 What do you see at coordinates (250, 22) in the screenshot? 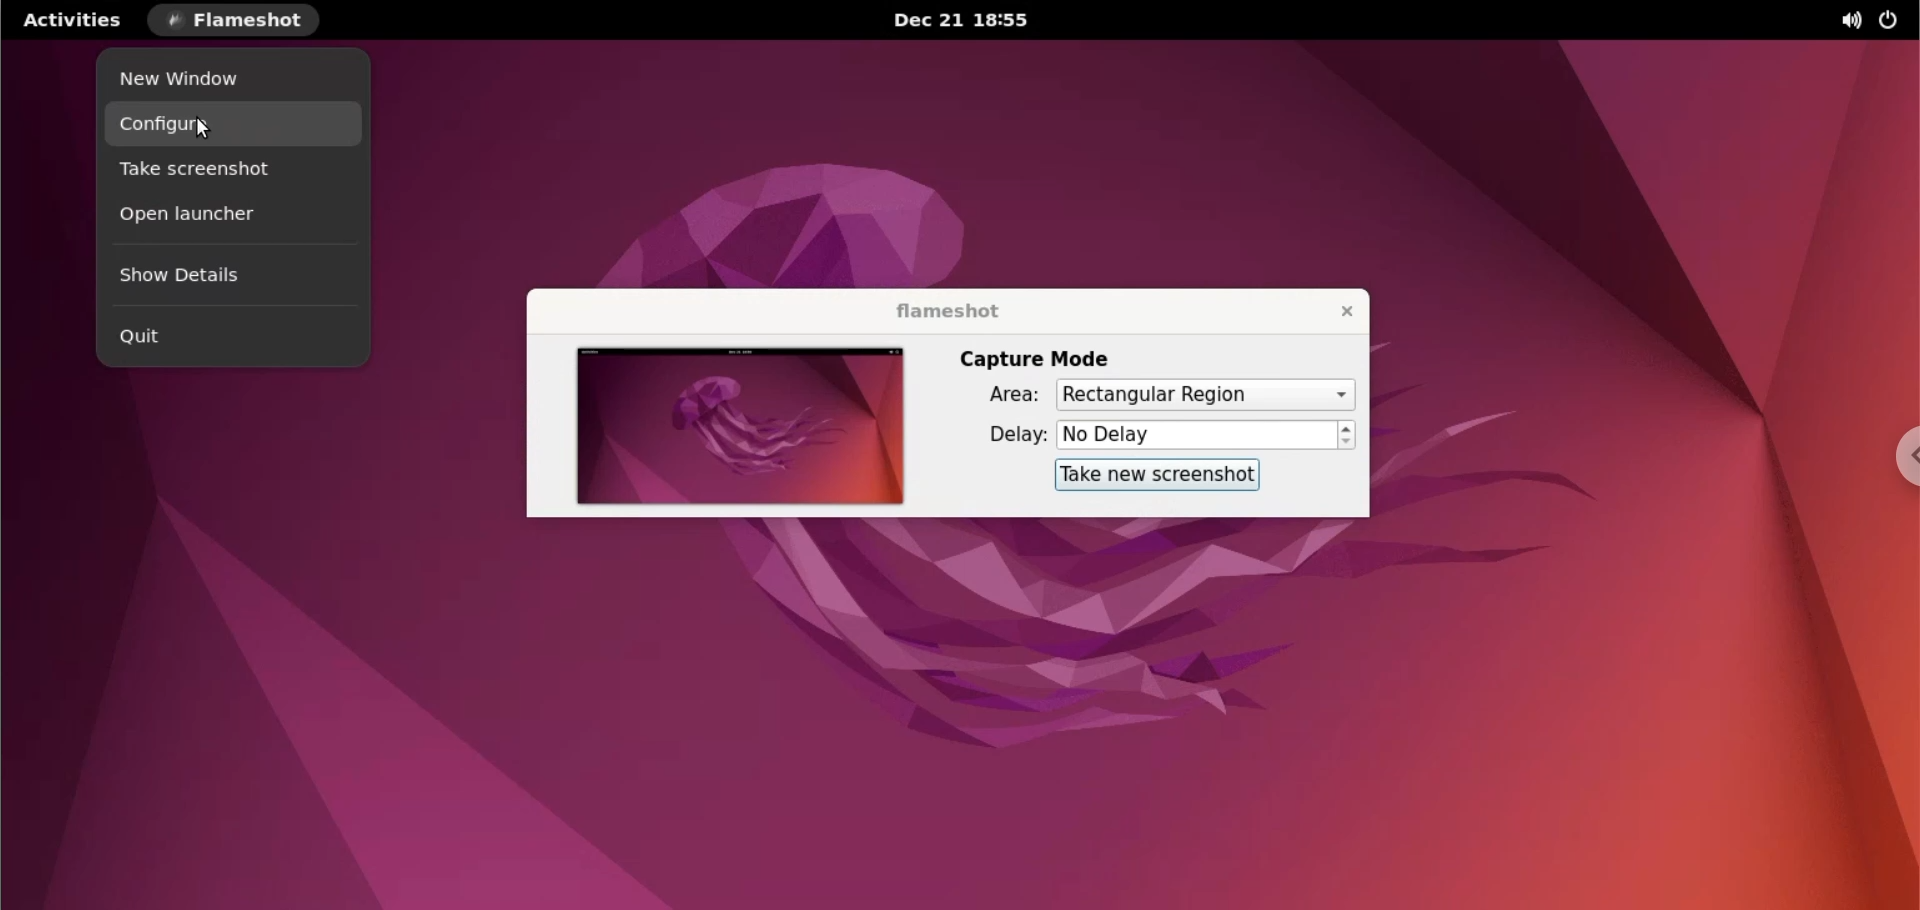
I see `FLAMESHOT` at bounding box center [250, 22].